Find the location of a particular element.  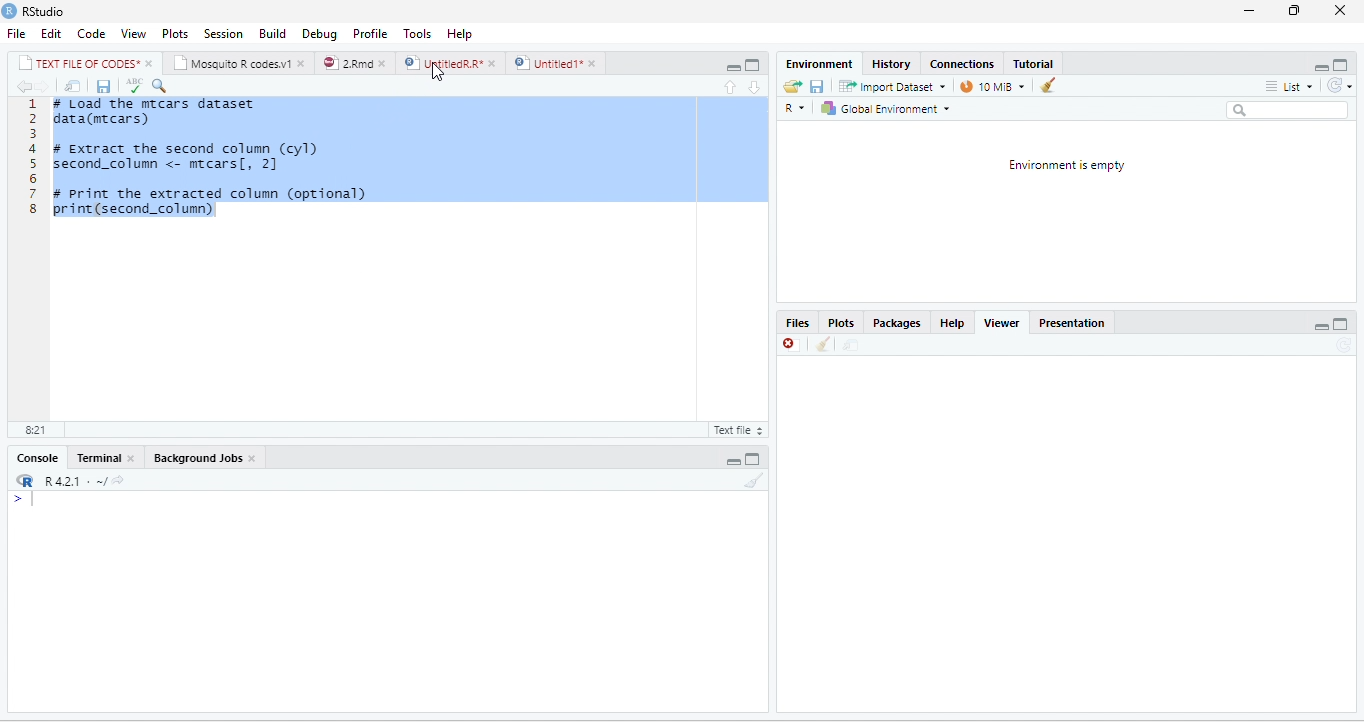

1 # Load the mrcars dataset

2 data(mecars)

3

4 # Extract the second column (cyl)

5 second_column <- mrcars[, 2]

6

7 # print the extracted column (optional)
8 print(second_column) is located at coordinates (399, 257).